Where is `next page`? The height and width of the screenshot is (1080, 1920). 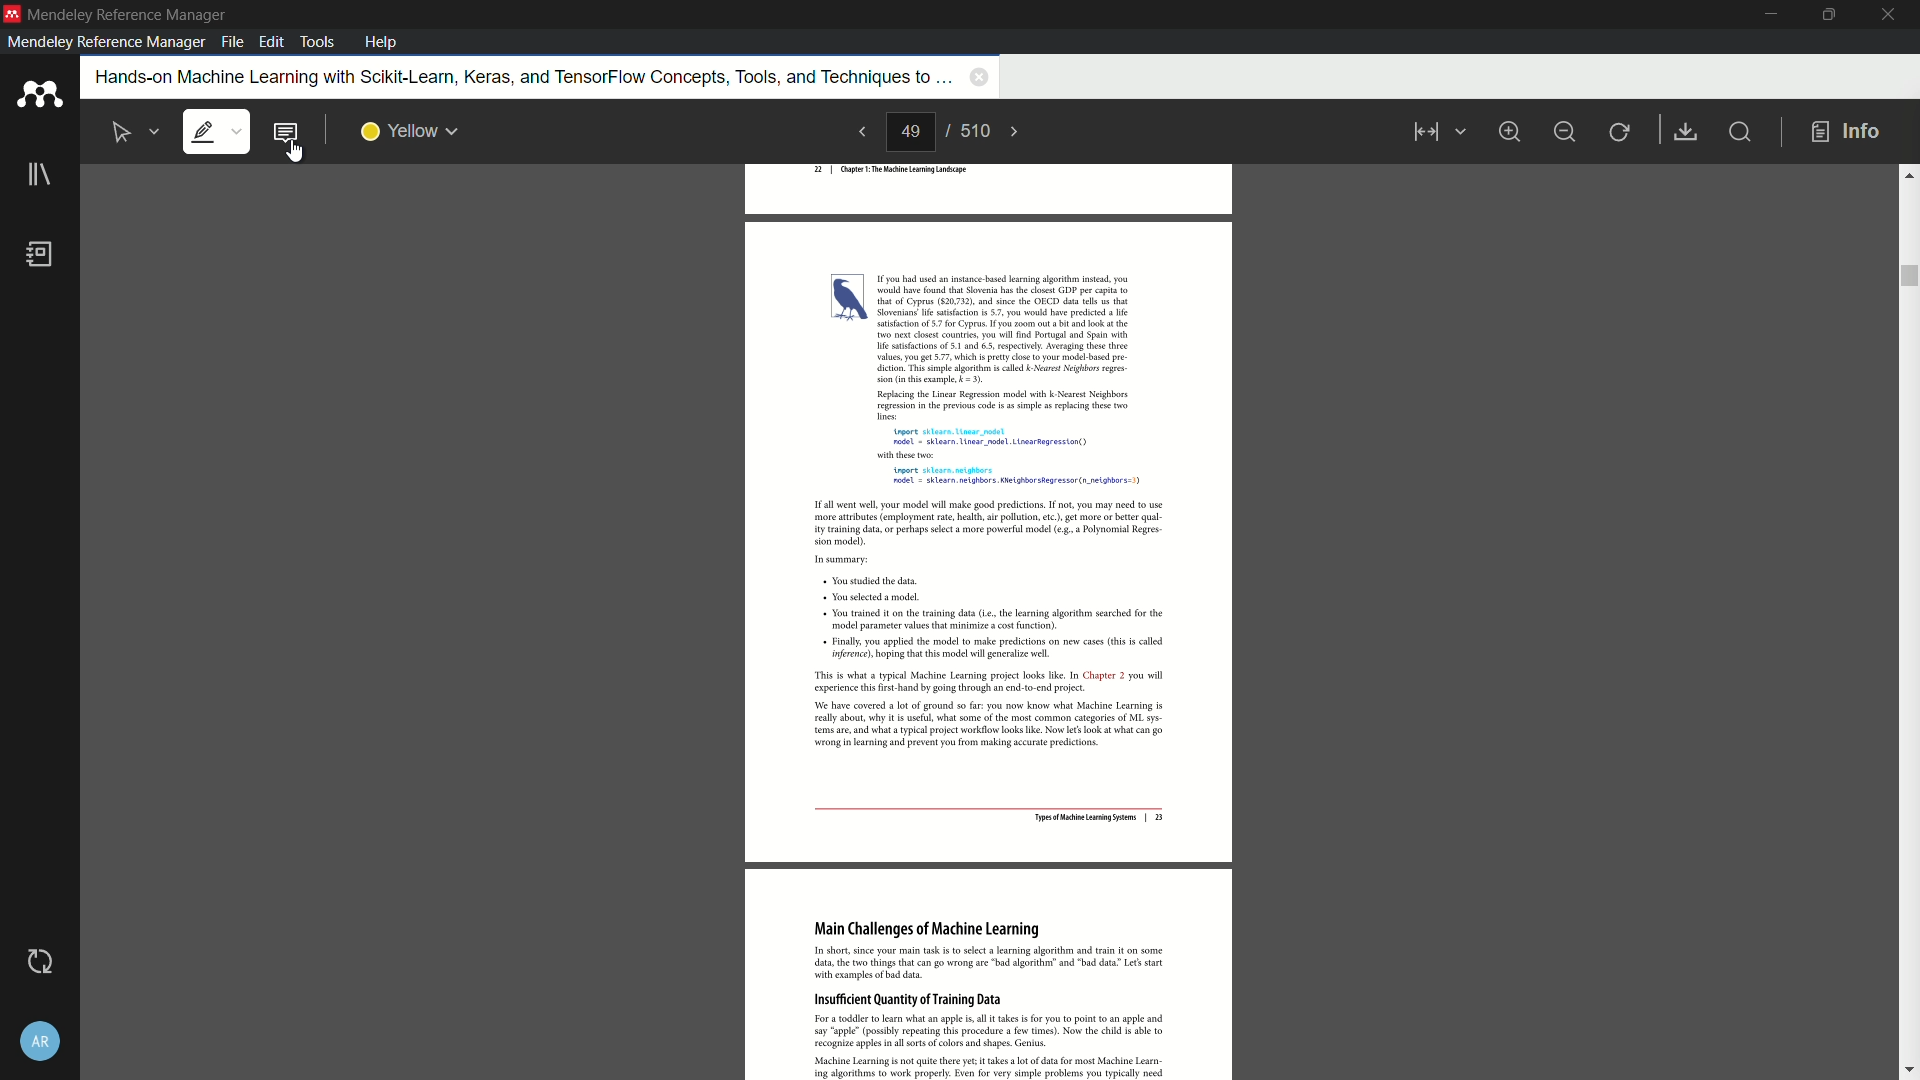
next page is located at coordinates (1025, 131).